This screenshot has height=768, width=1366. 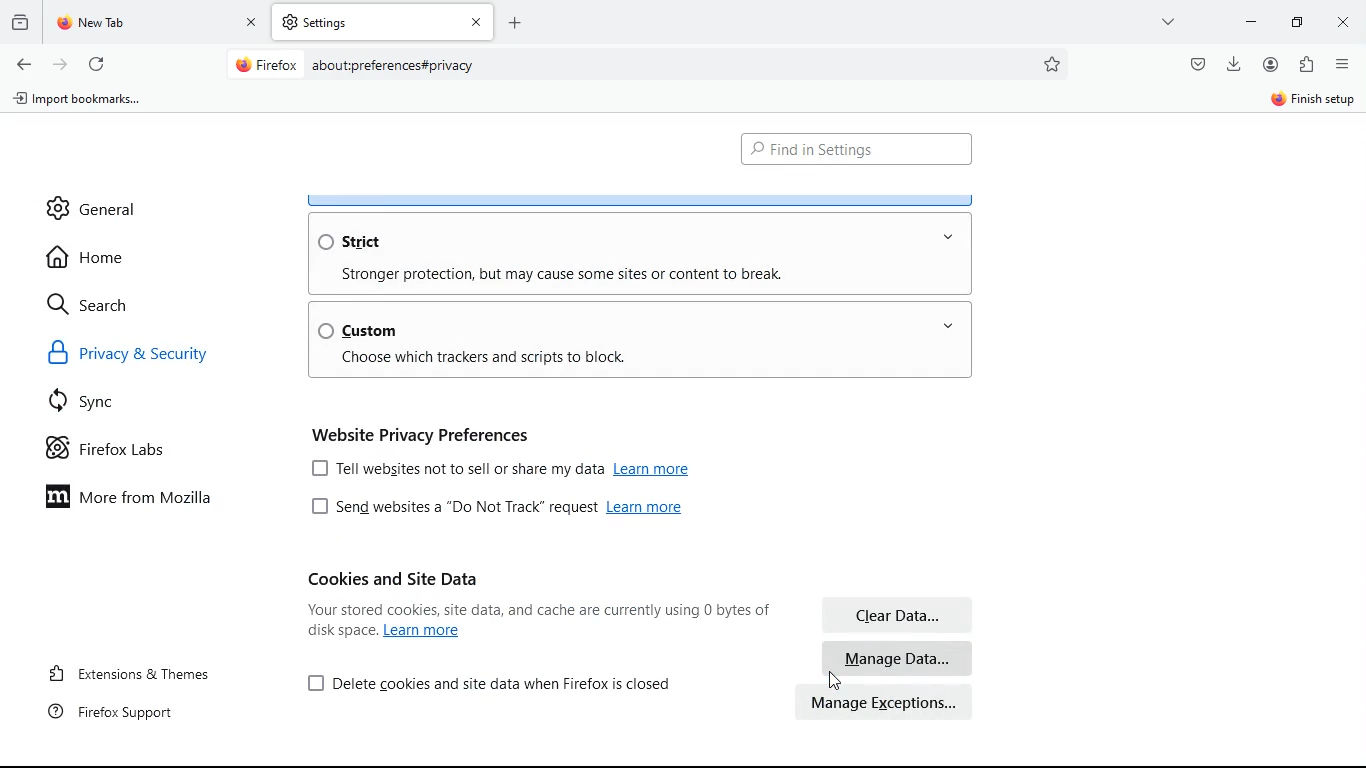 What do you see at coordinates (1311, 101) in the screenshot?
I see `sign in` at bounding box center [1311, 101].